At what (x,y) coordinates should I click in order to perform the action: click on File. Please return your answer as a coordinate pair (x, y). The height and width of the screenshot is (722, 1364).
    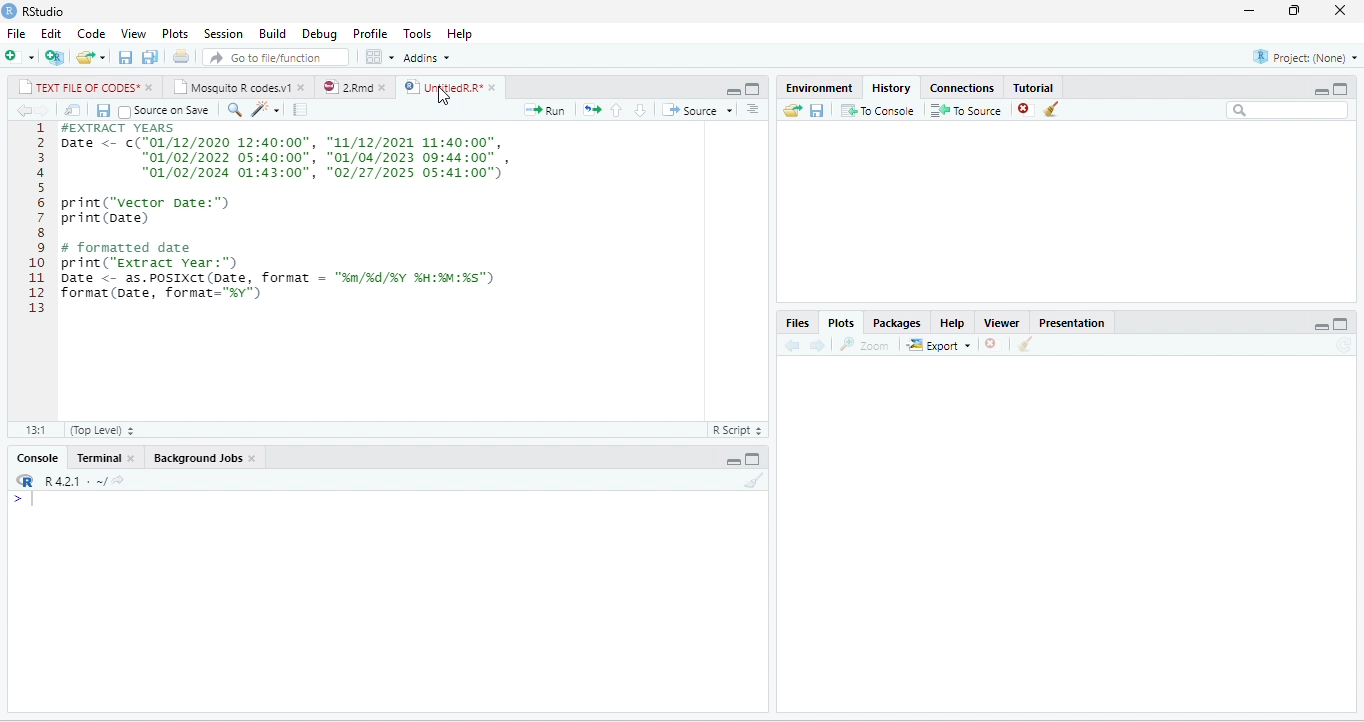
    Looking at the image, I should click on (16, 34).